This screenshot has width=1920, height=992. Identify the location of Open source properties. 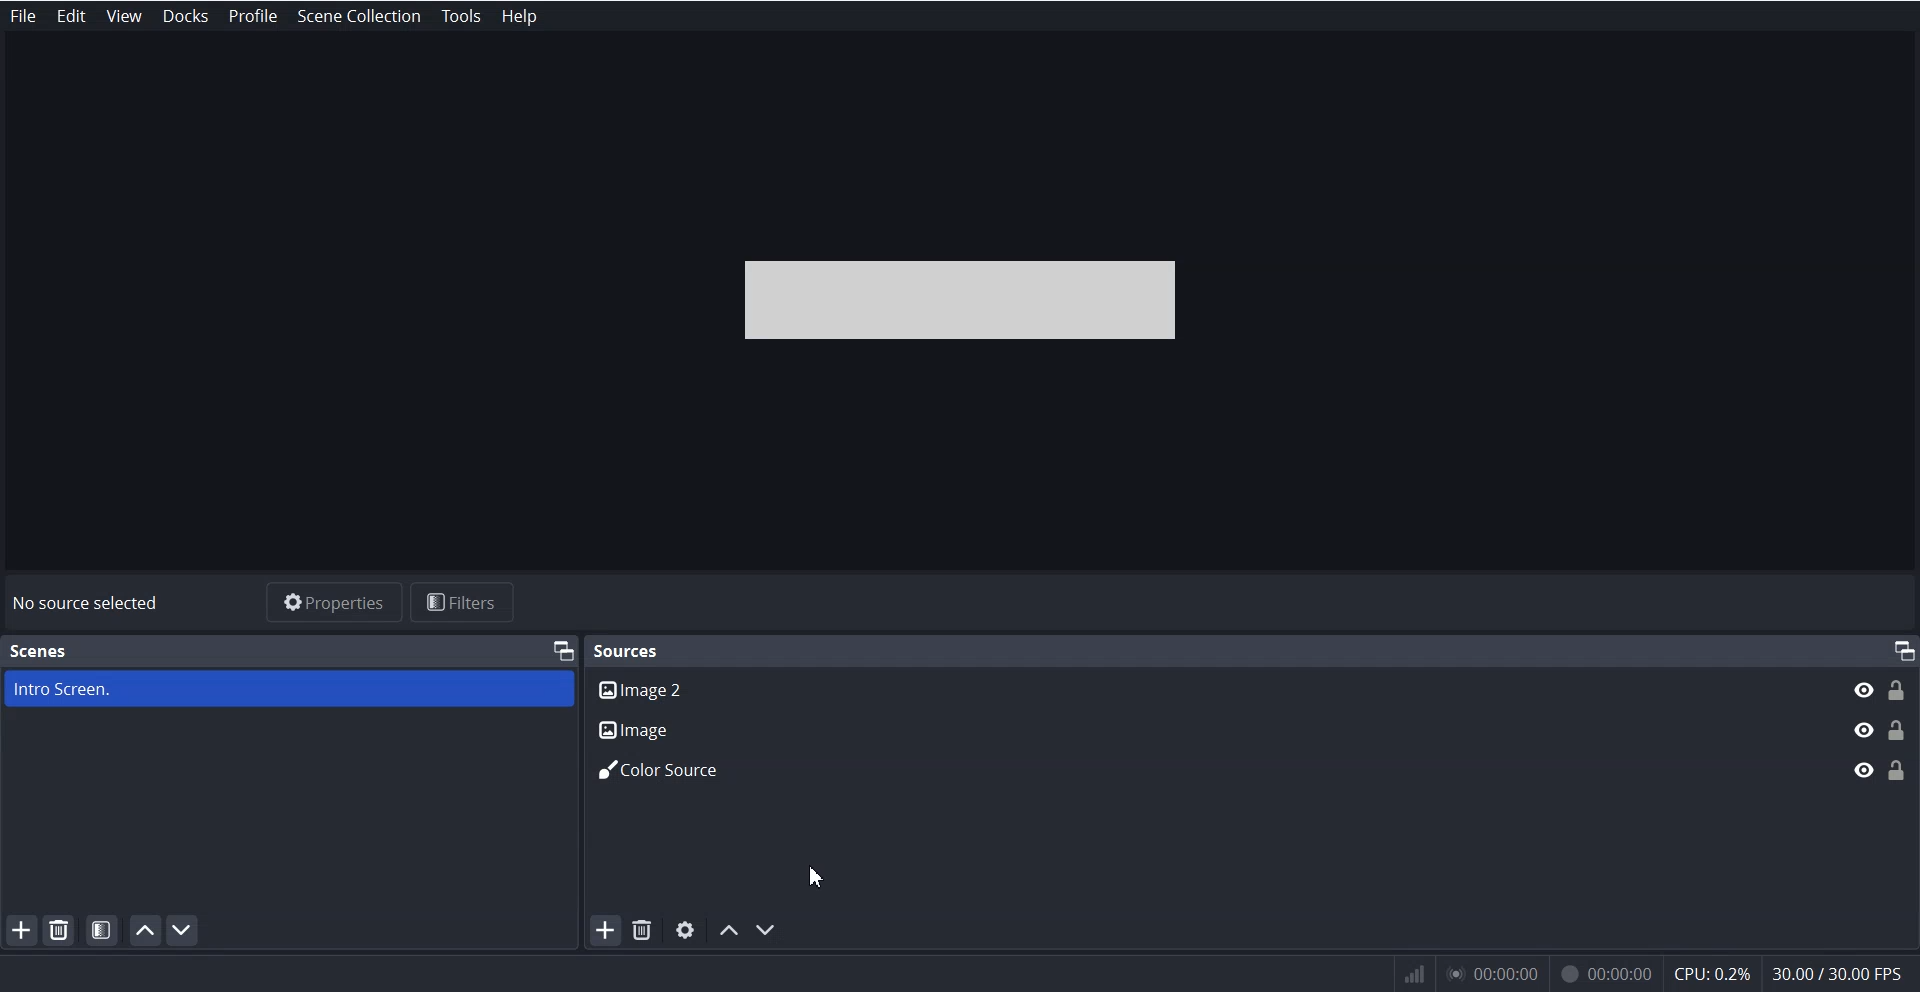
(686, 930).